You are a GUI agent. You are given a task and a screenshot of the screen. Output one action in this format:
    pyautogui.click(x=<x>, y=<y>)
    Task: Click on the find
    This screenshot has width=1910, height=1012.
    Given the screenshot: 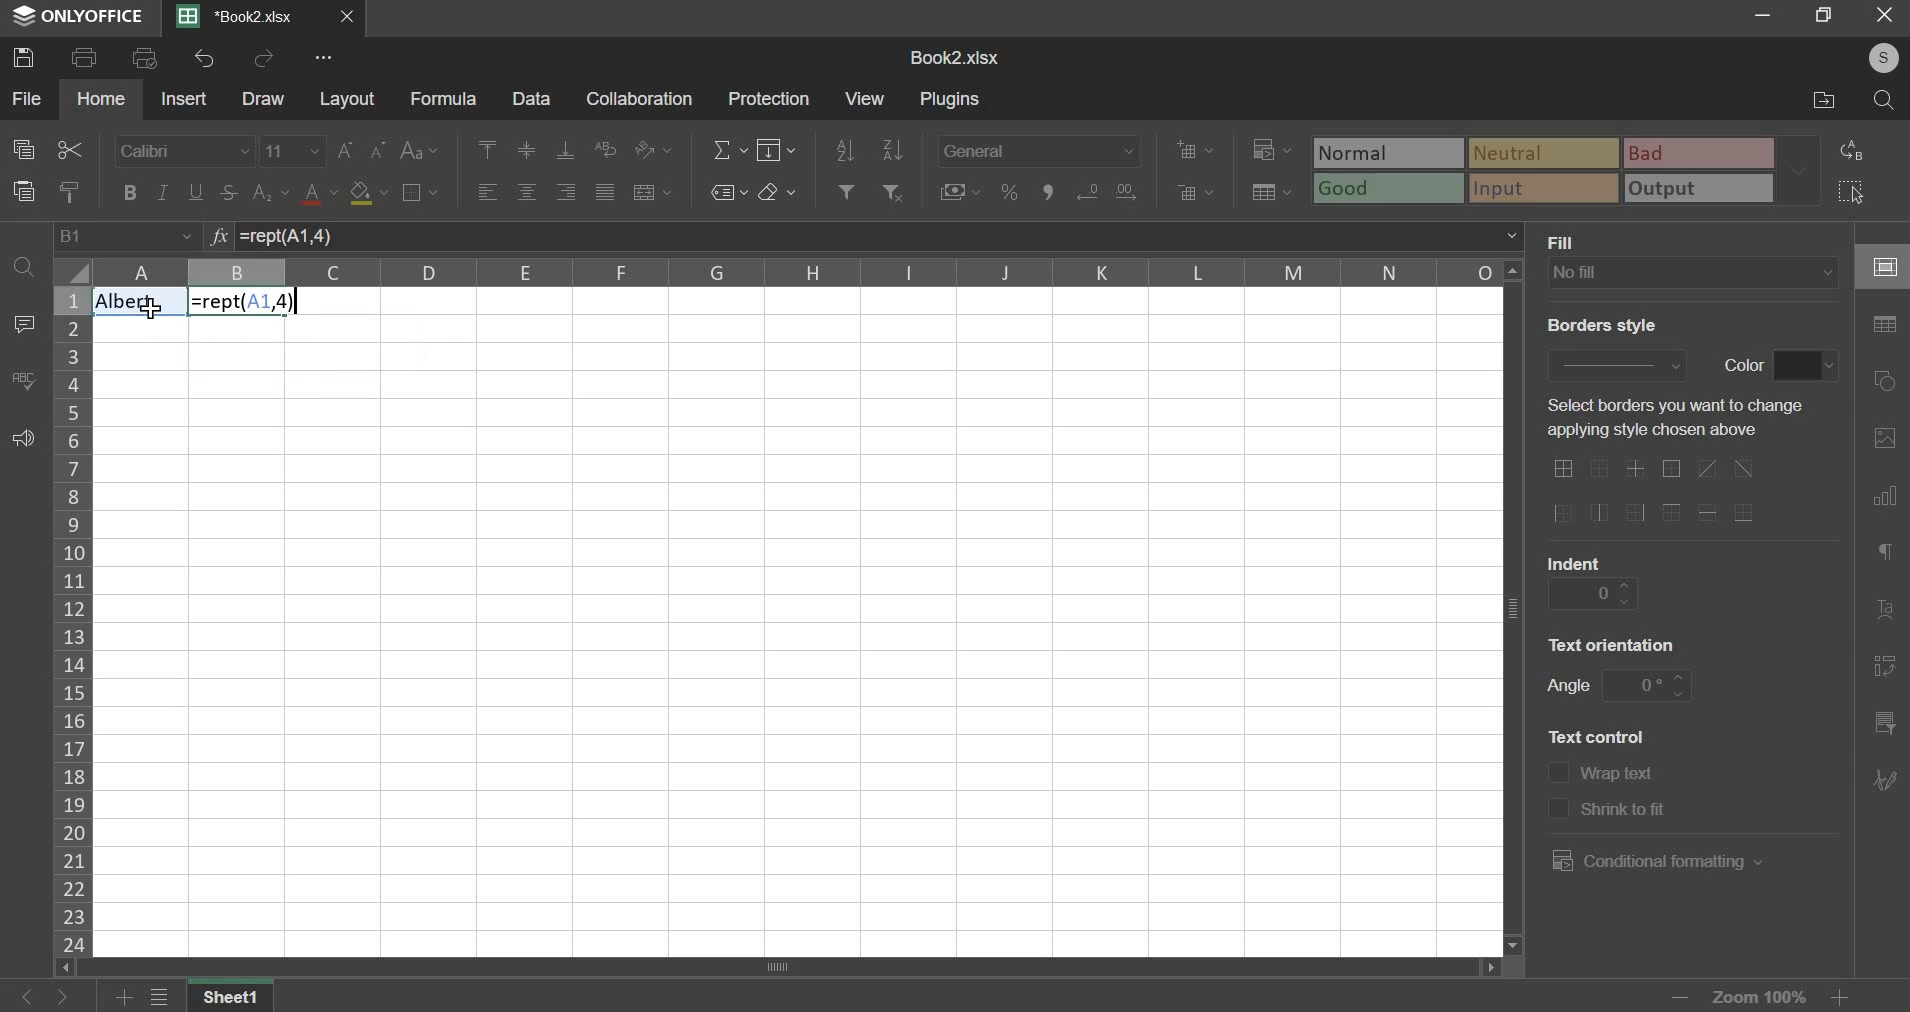 What is the action you would take?
    pyautogui.click(x=23, y=268)
    